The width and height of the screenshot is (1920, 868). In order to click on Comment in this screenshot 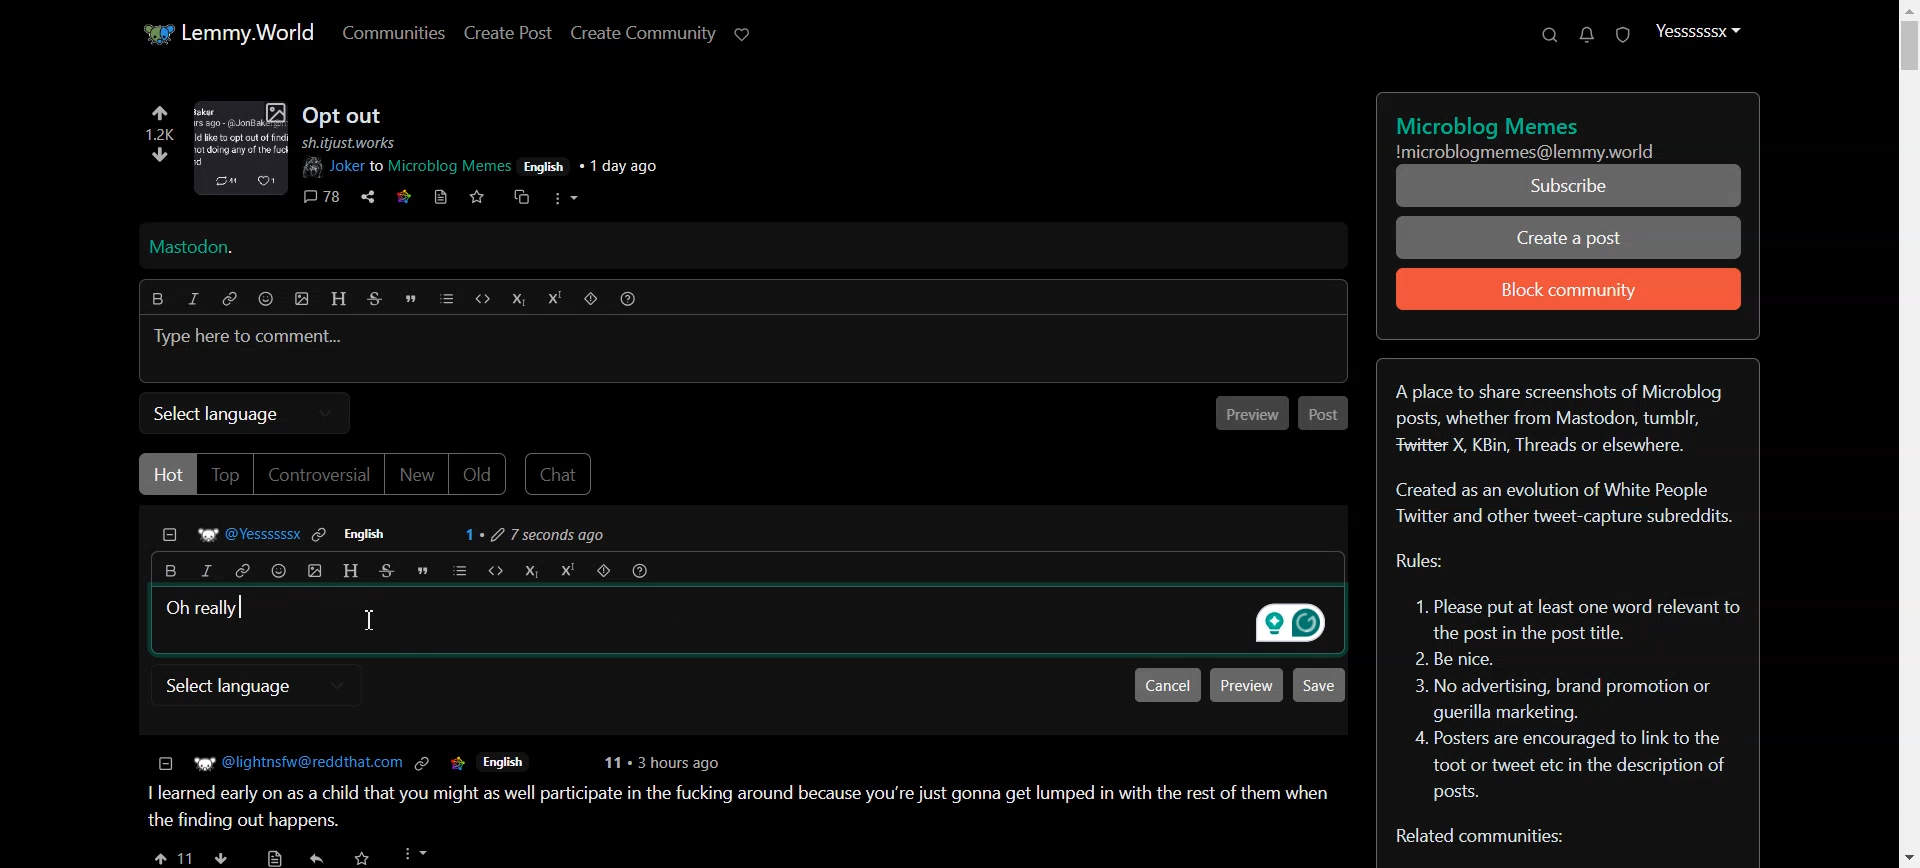, I will do `click(398, 533)`.